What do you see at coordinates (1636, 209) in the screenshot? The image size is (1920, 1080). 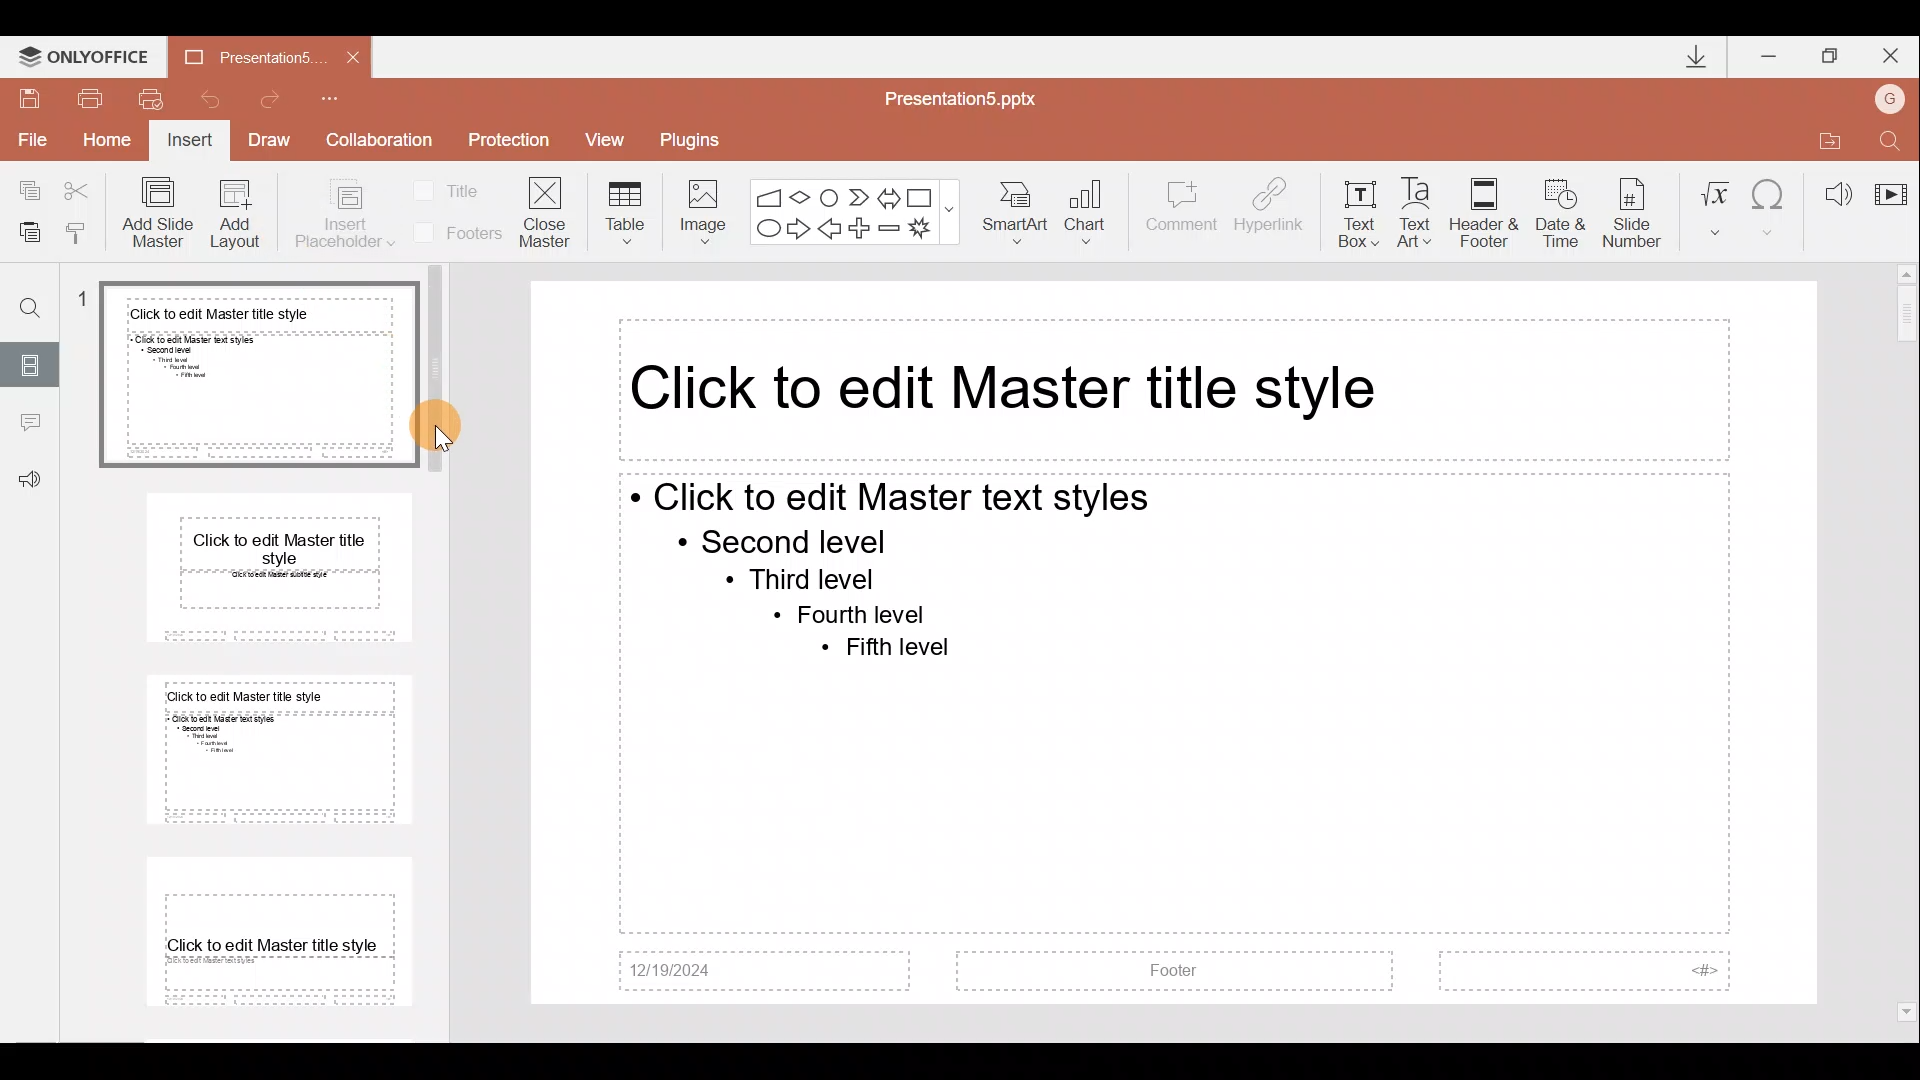 I see `Slide number` at bounding box center [1636, 209].